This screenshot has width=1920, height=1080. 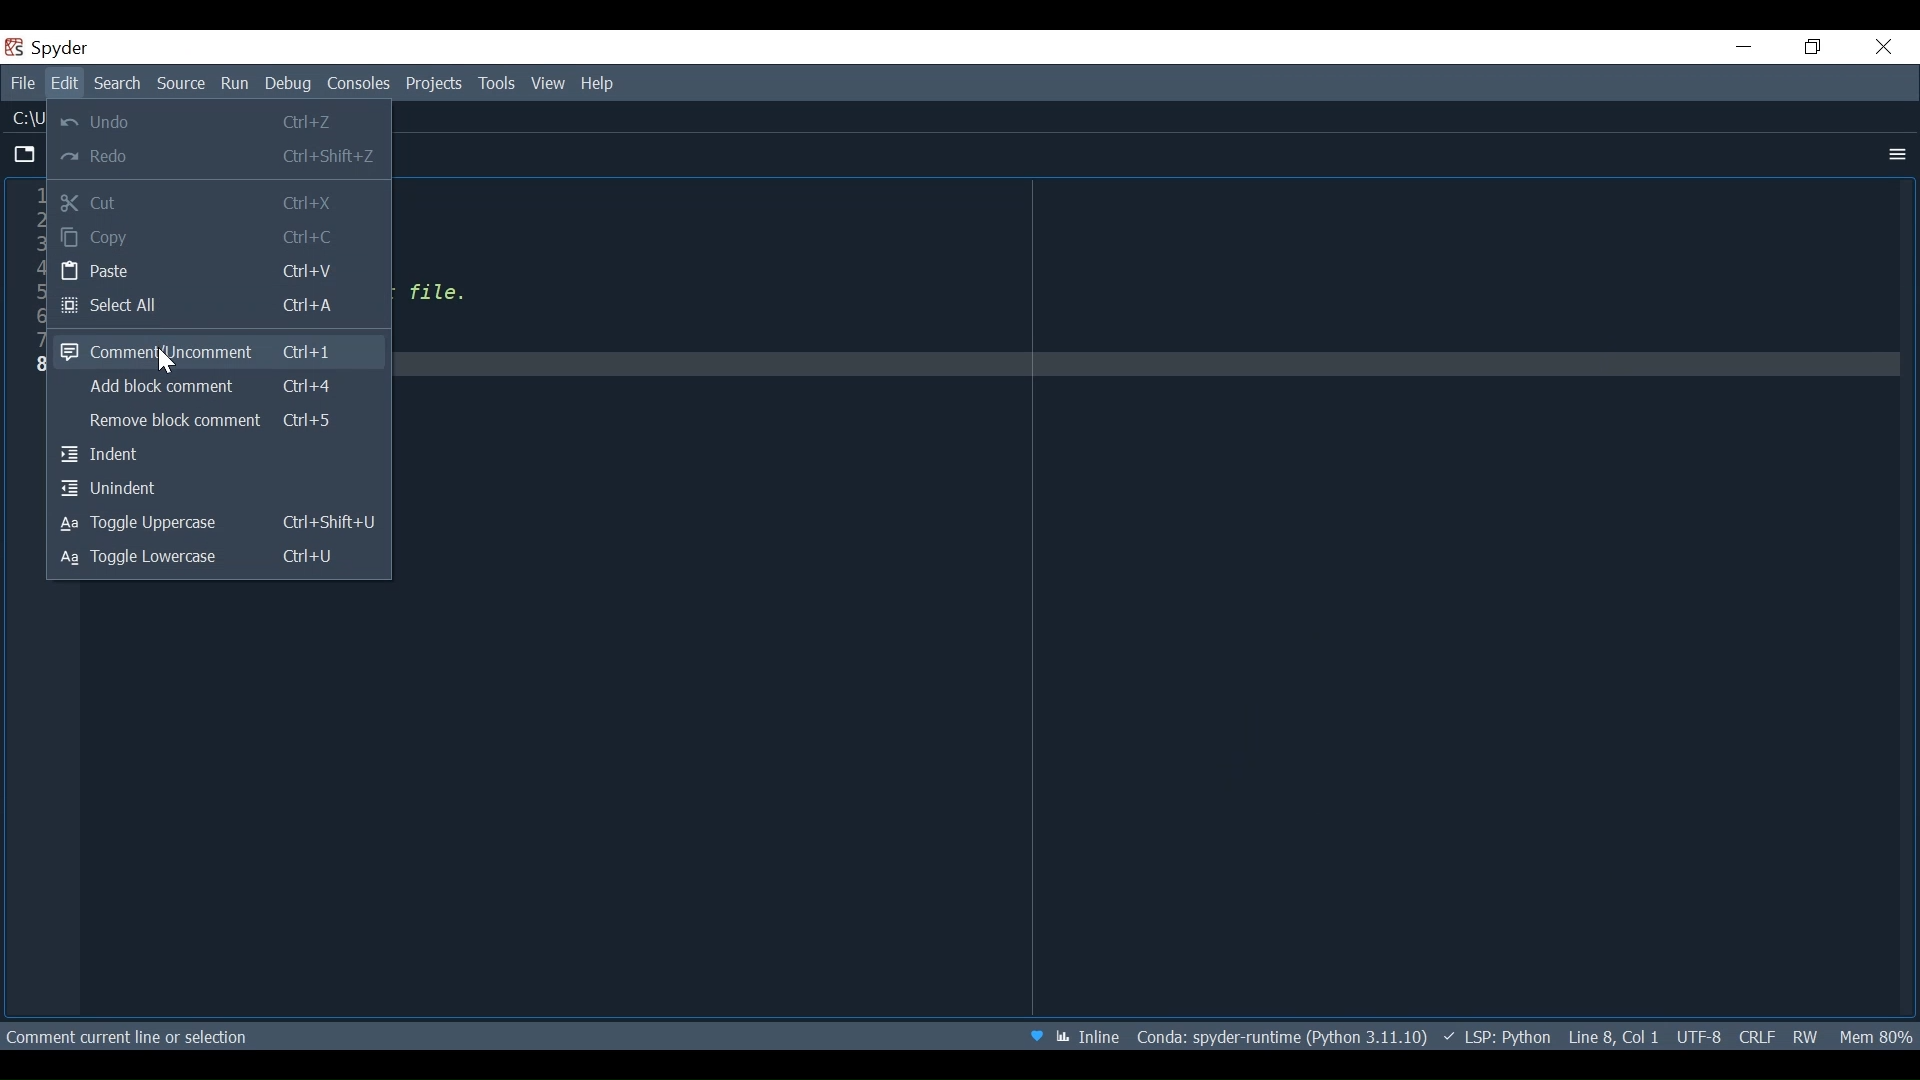 What do you see at coordinates (1087, 1037) in the screenshot?
I see `Toggle Inline and interactive Matplotlib plotting` at bounding box center [1087, 1037].